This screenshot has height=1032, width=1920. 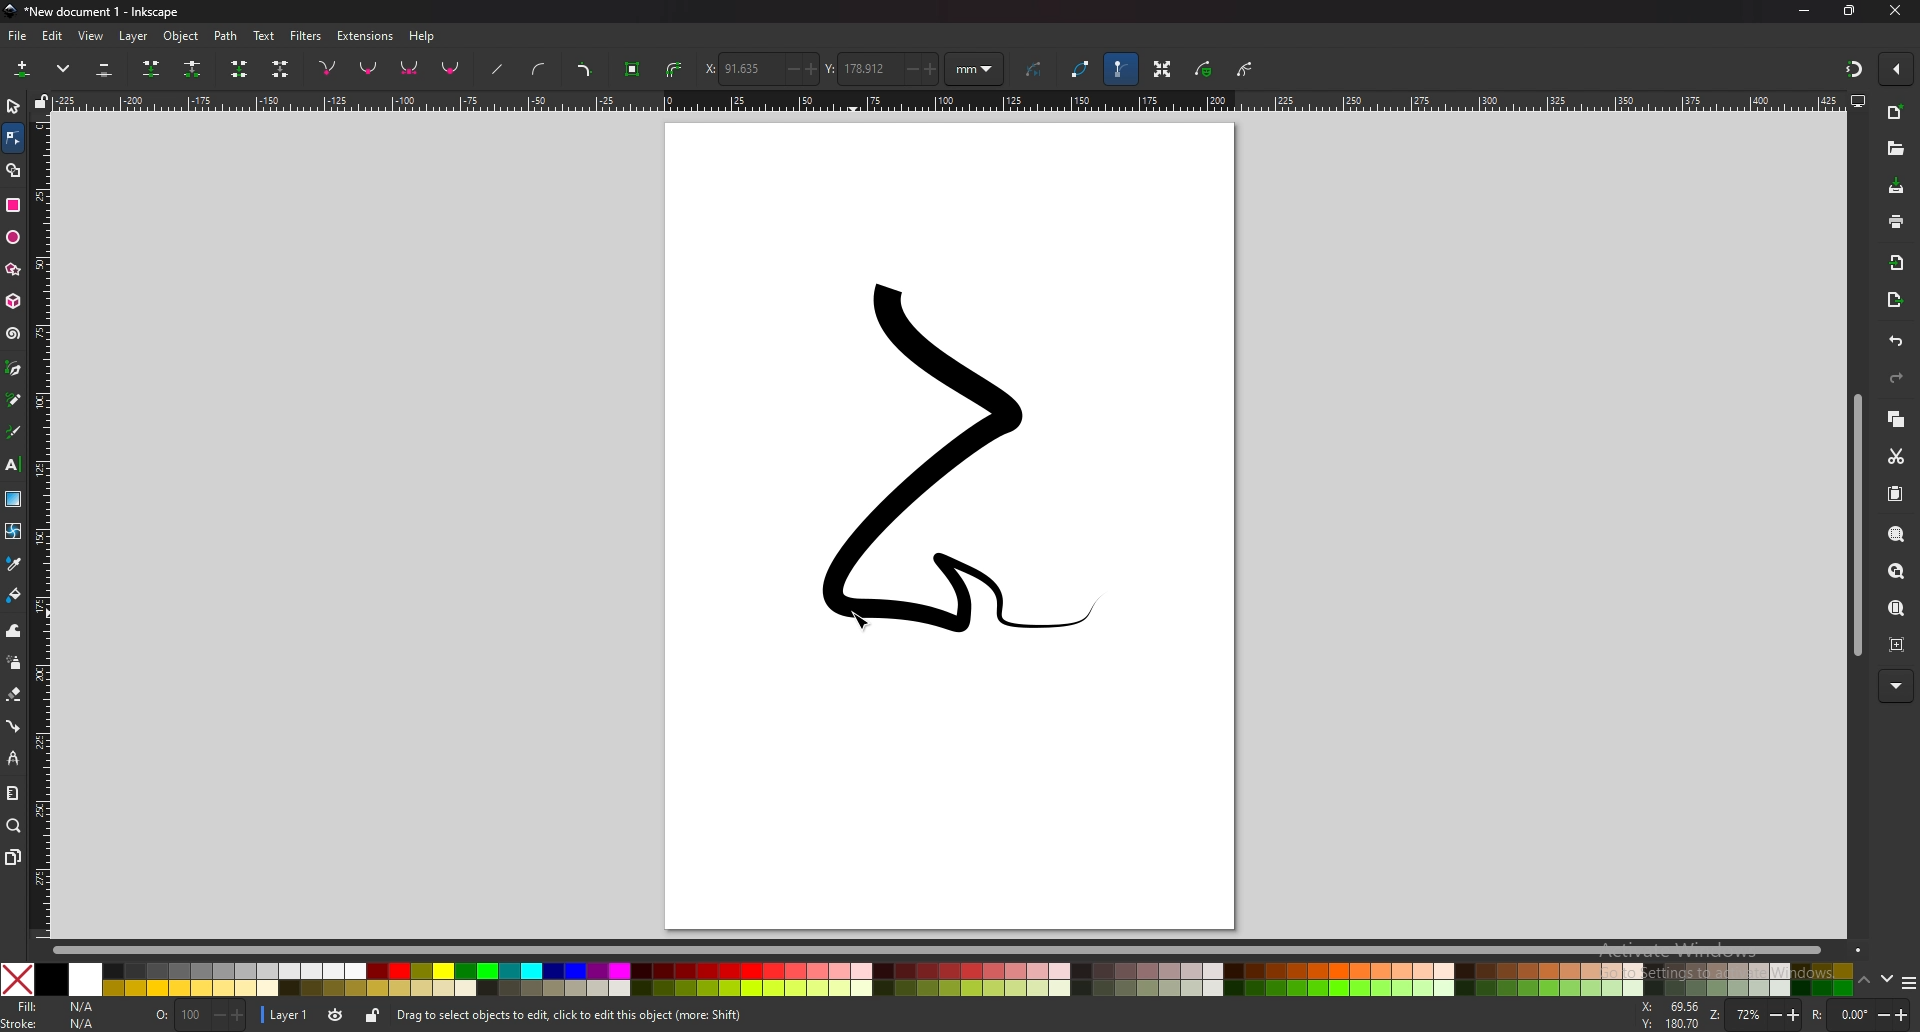 I want to click on paint bucket, so click(x=13, y=596).